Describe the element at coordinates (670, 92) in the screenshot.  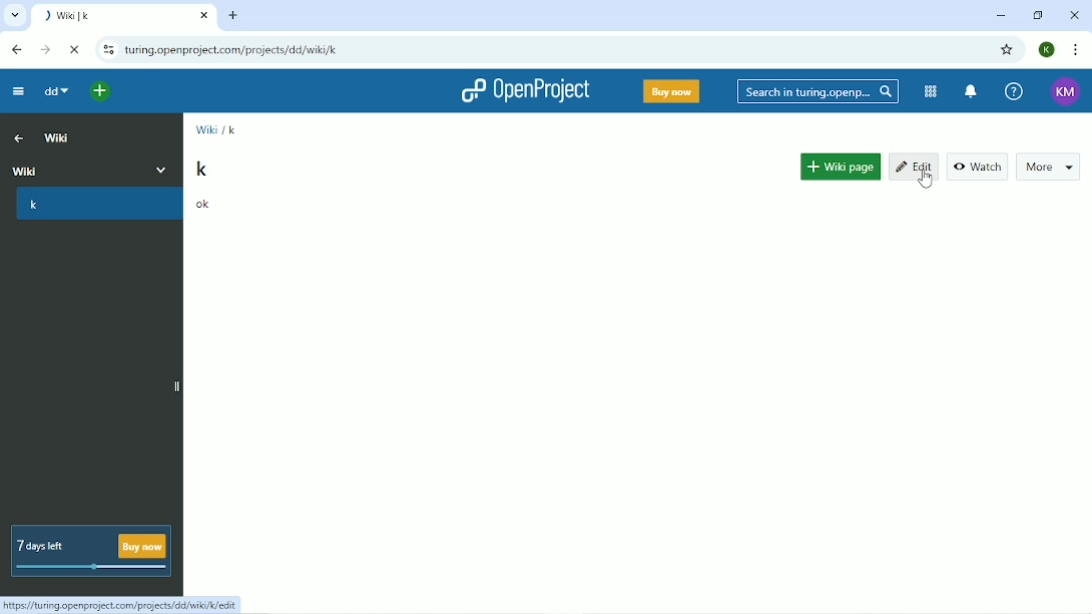
I see `Buy now` at that location.